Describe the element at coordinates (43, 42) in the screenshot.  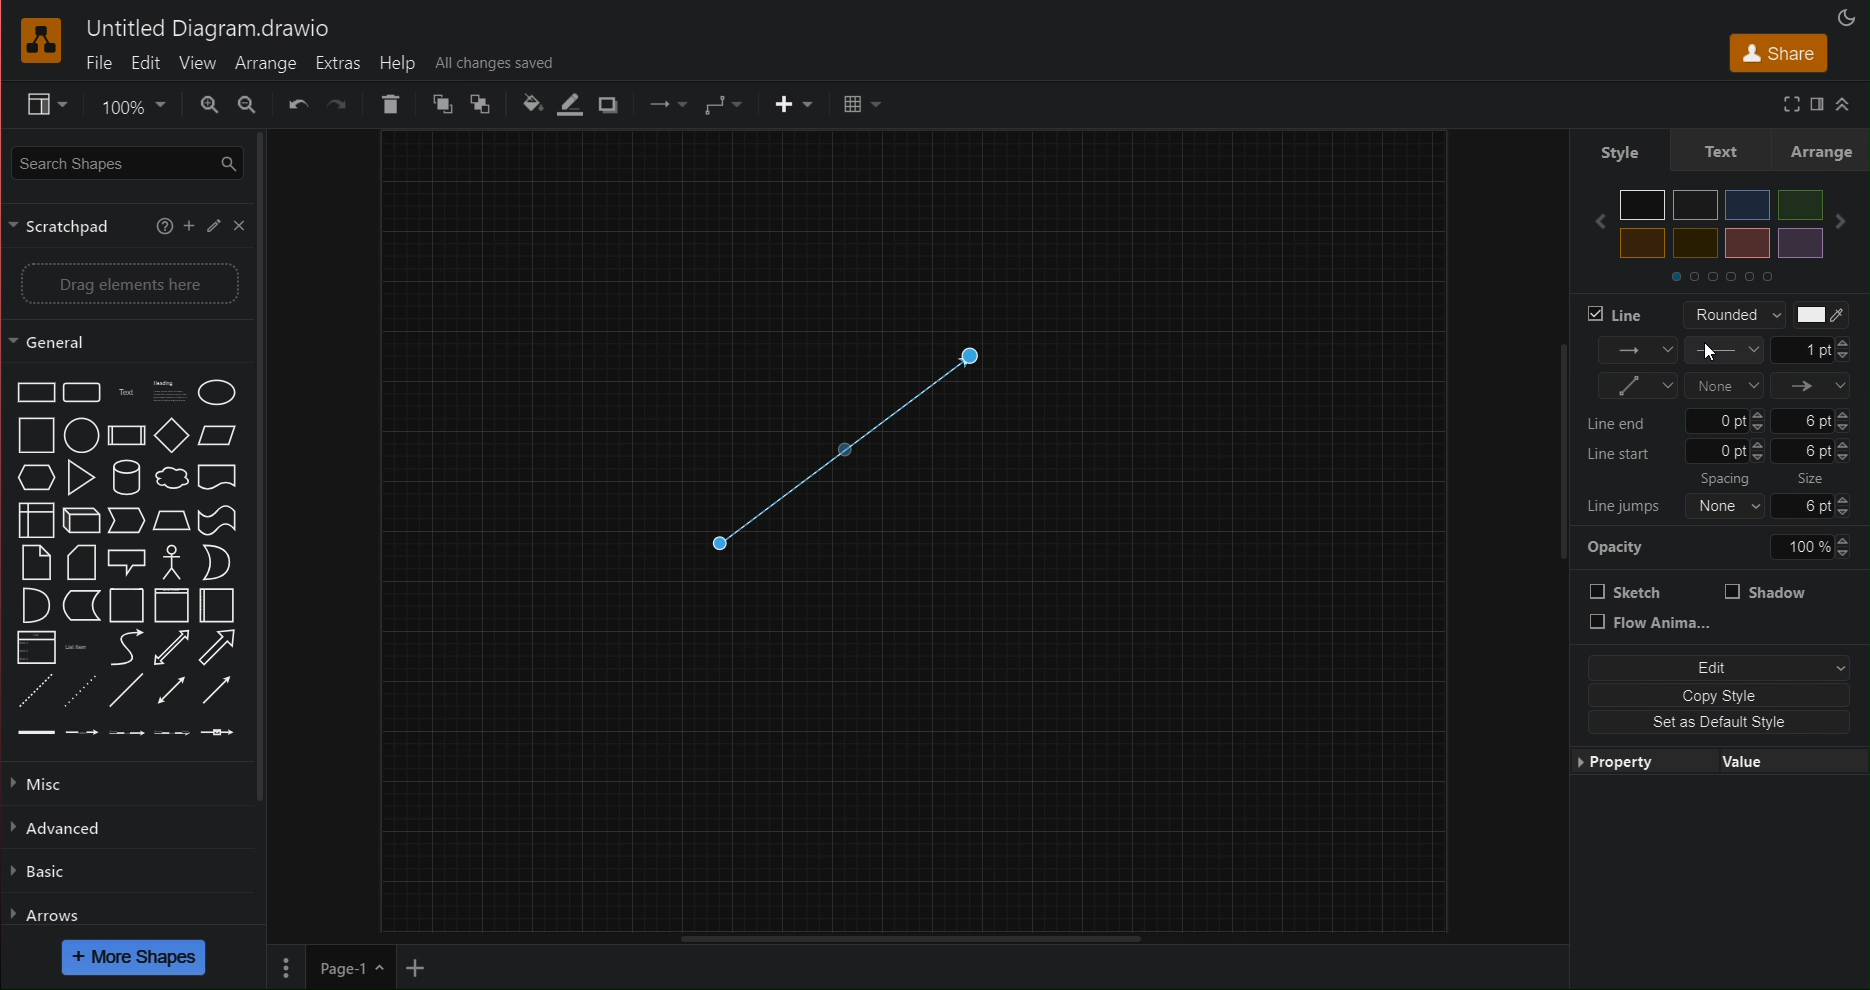
I see `Logo` at that location.